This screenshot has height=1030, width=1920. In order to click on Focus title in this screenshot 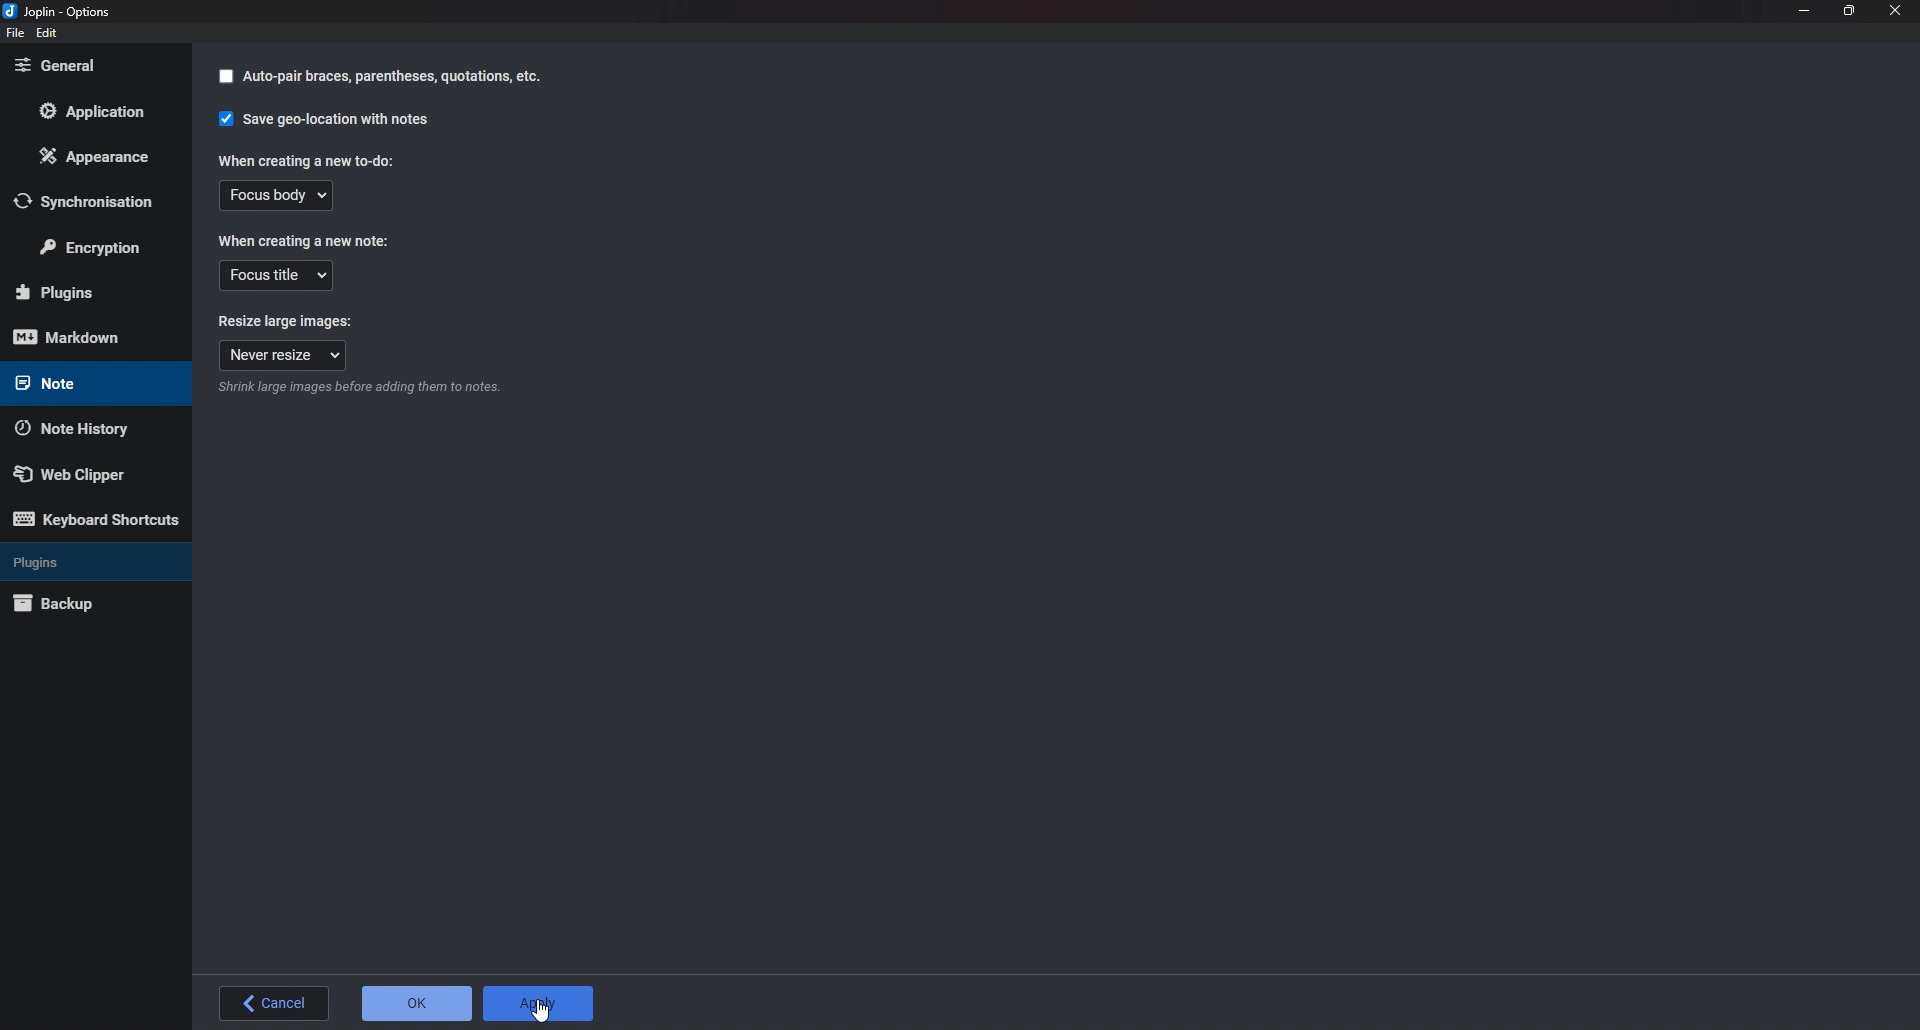, I will do `click(276, 276)`.